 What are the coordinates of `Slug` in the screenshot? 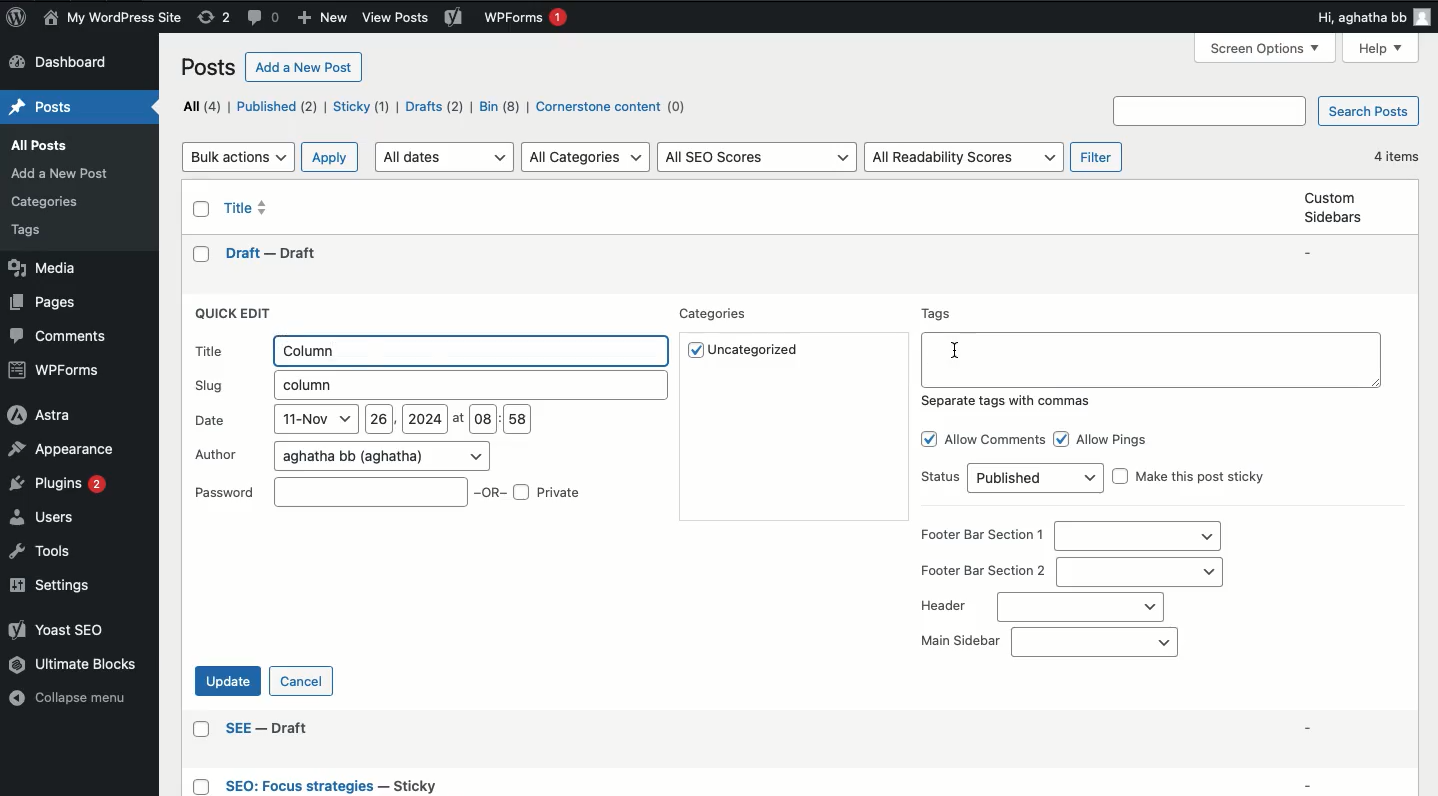 It's located at (430, 384).